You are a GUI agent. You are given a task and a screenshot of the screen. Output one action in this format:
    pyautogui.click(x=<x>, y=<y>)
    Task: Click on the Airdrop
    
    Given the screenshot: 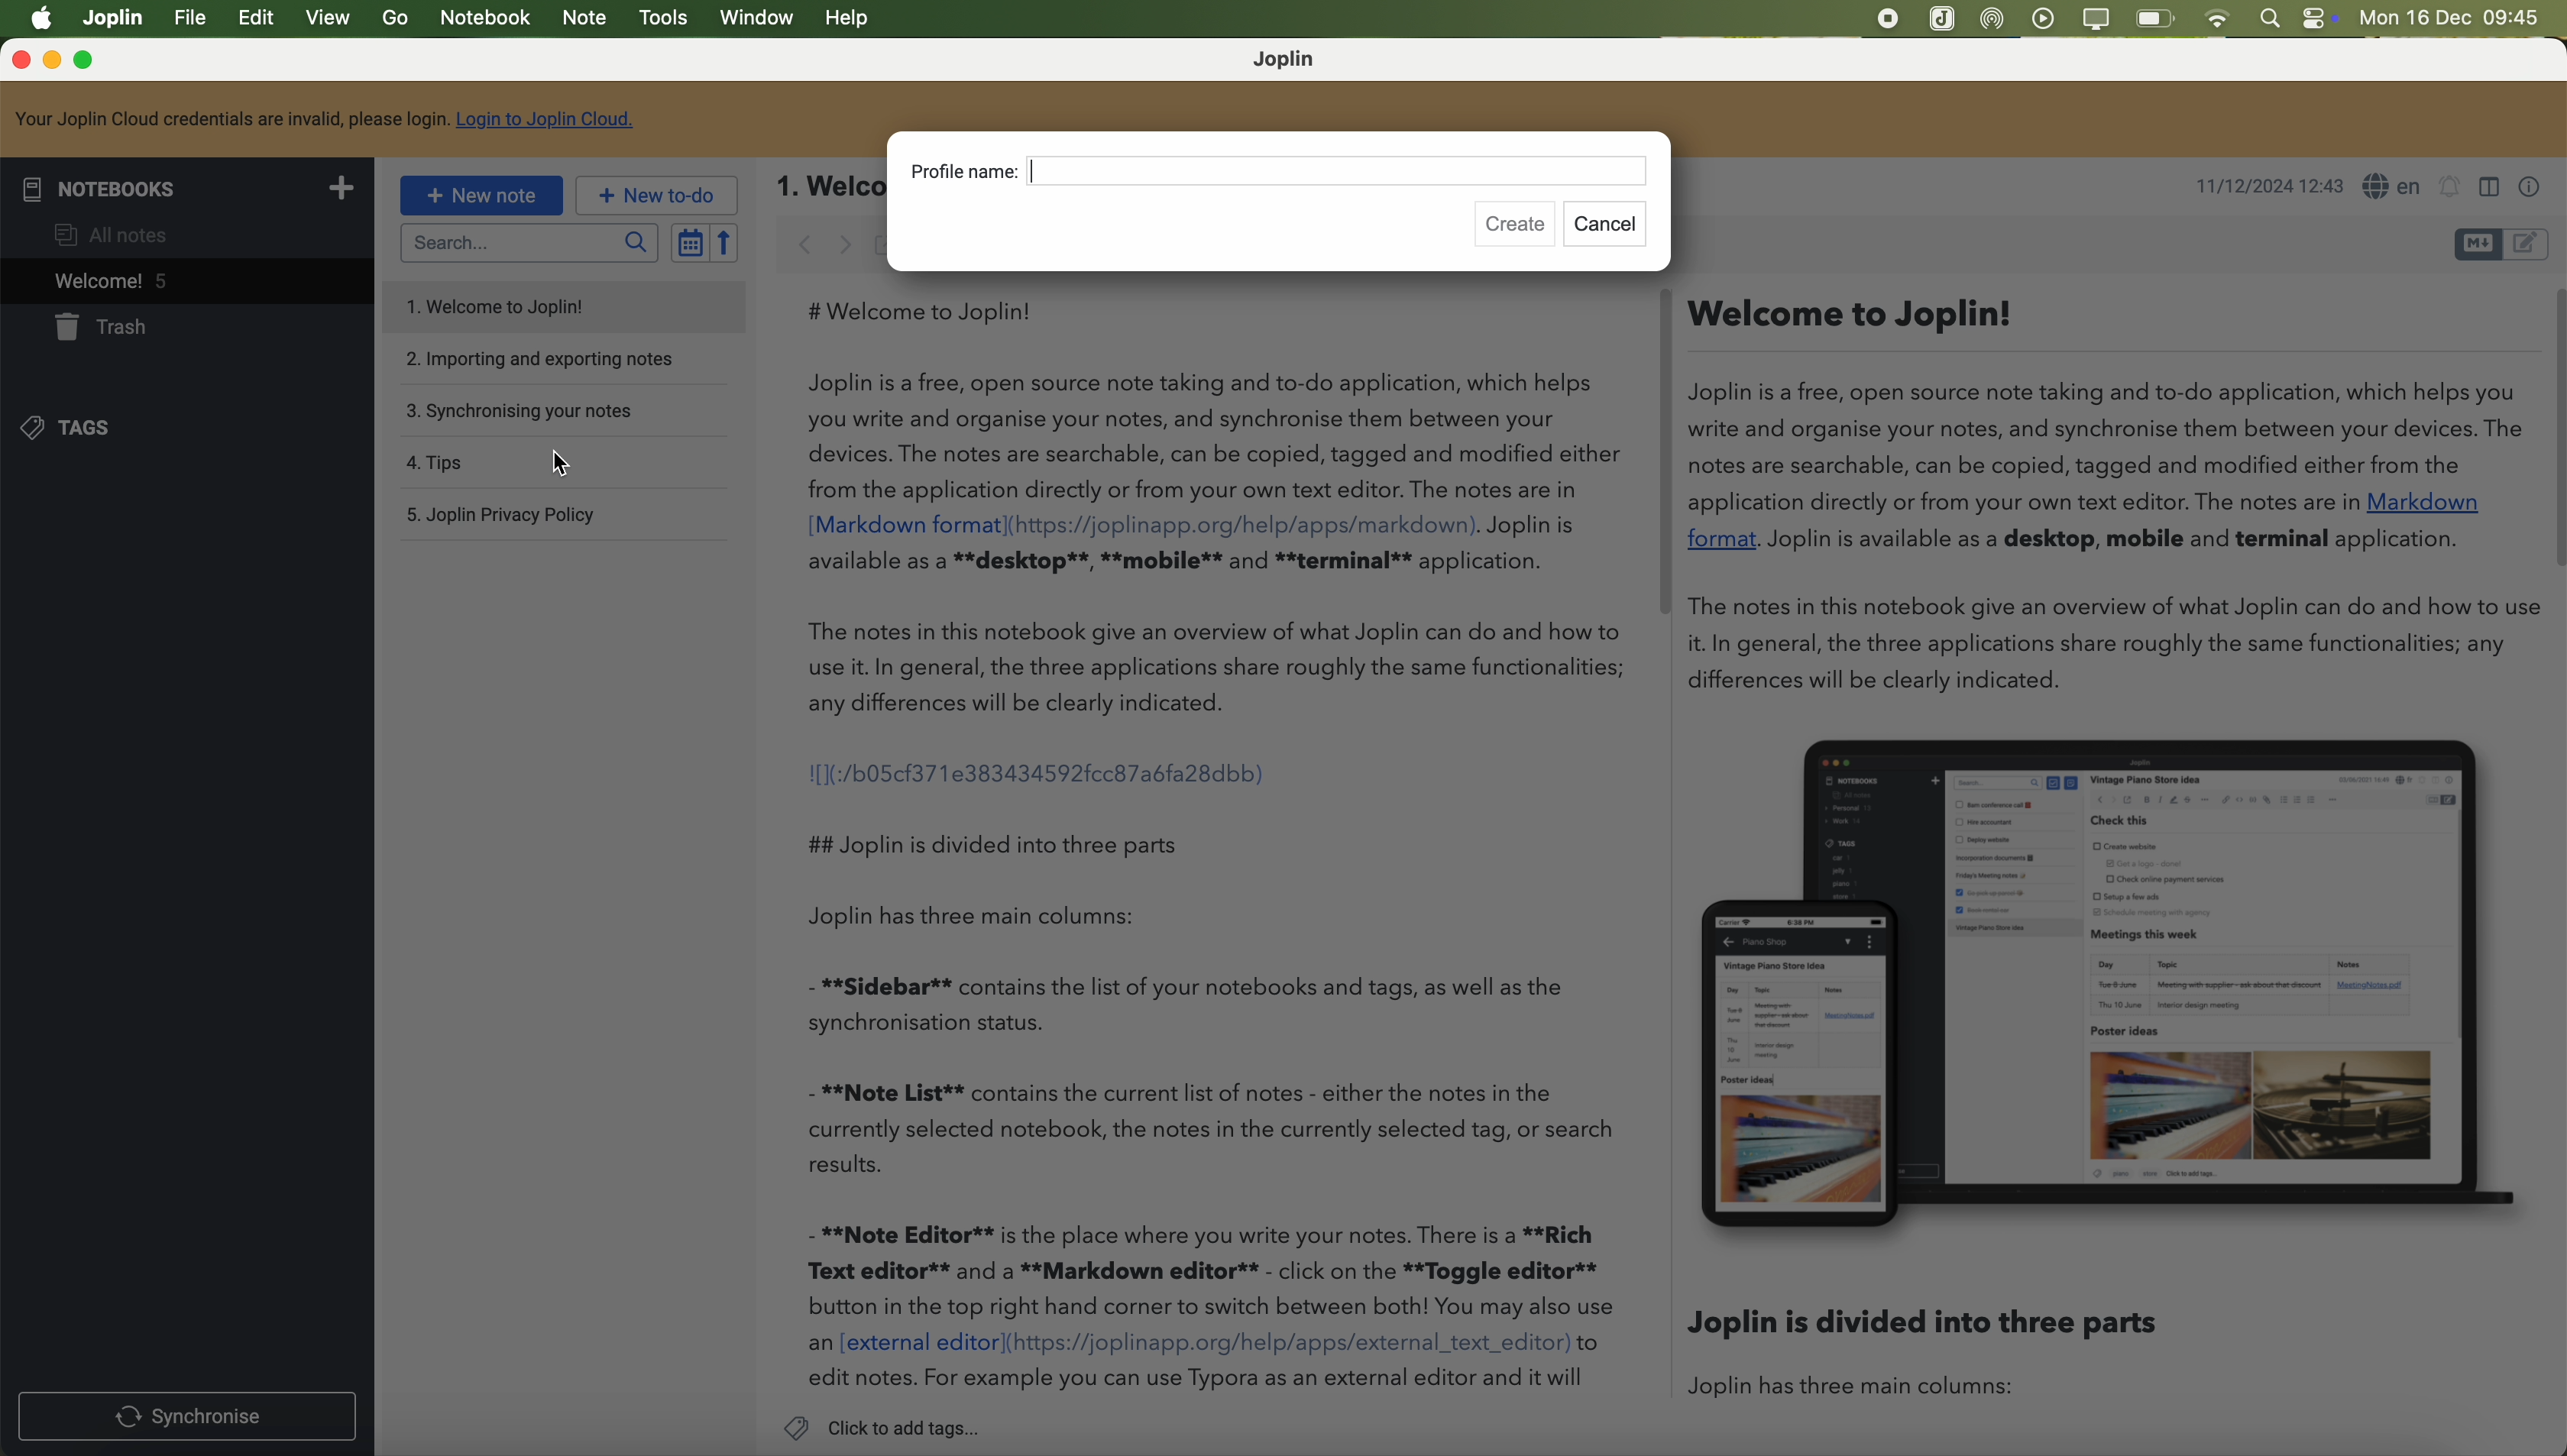 What is the action you would take?
    pyautogui.click(x=1997, y=20)
    